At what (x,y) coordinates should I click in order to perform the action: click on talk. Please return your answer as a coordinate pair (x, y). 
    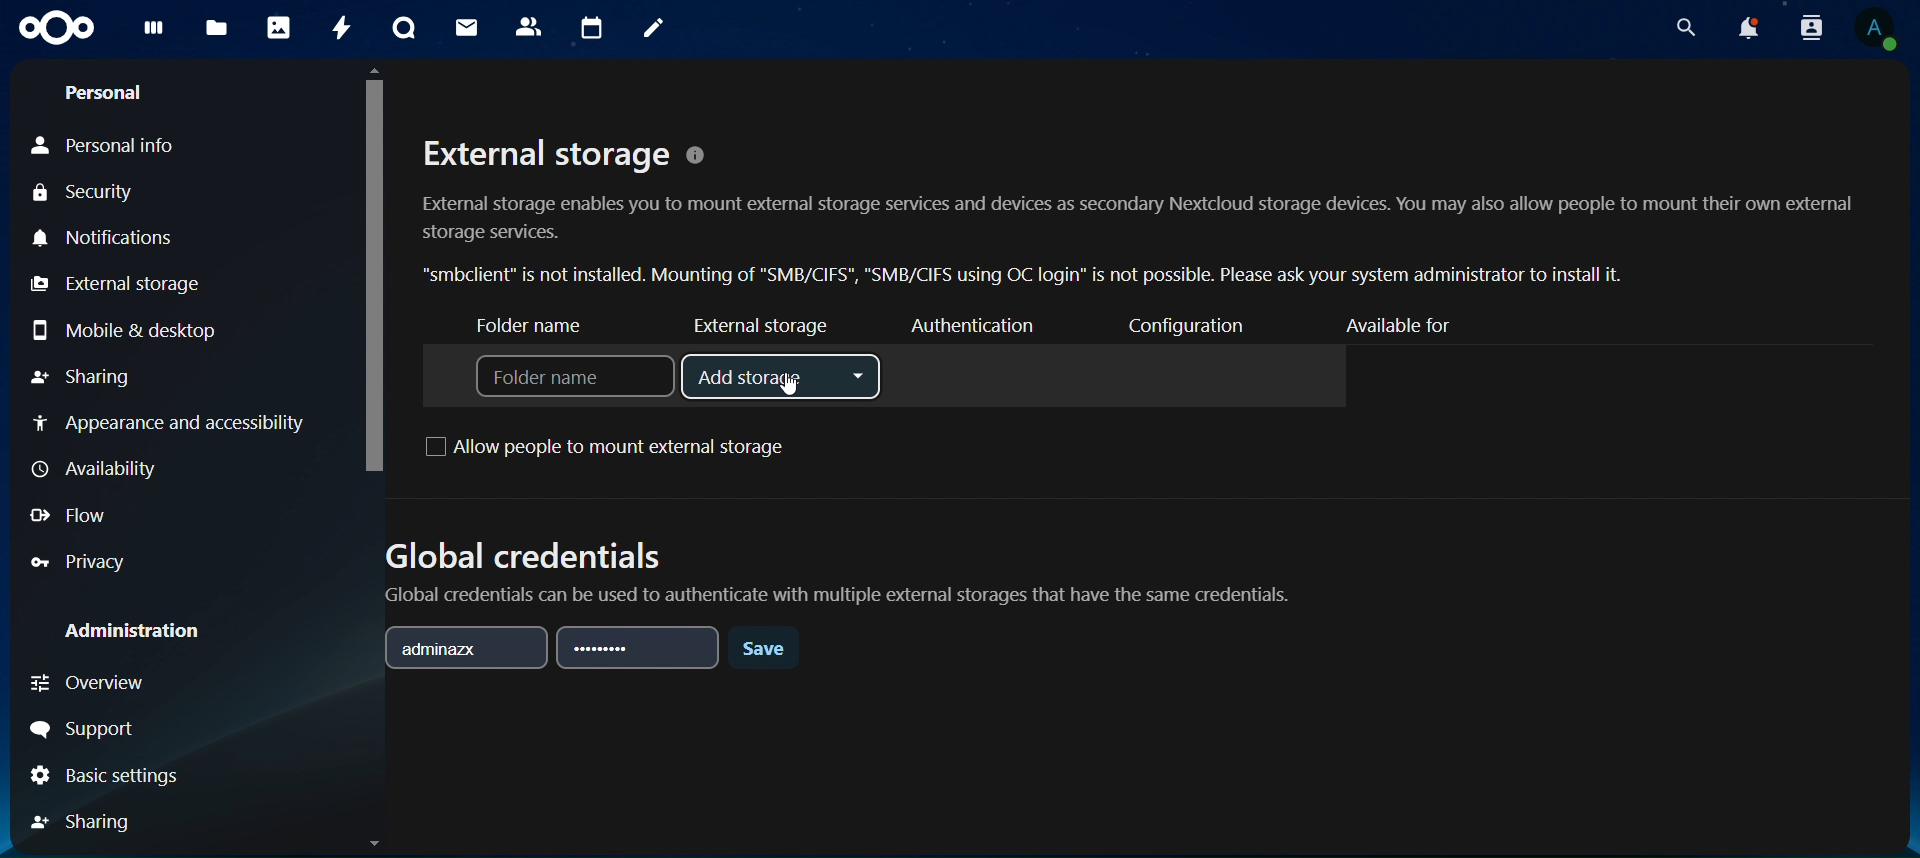
    Looking at the image, I should click on (406, 28).